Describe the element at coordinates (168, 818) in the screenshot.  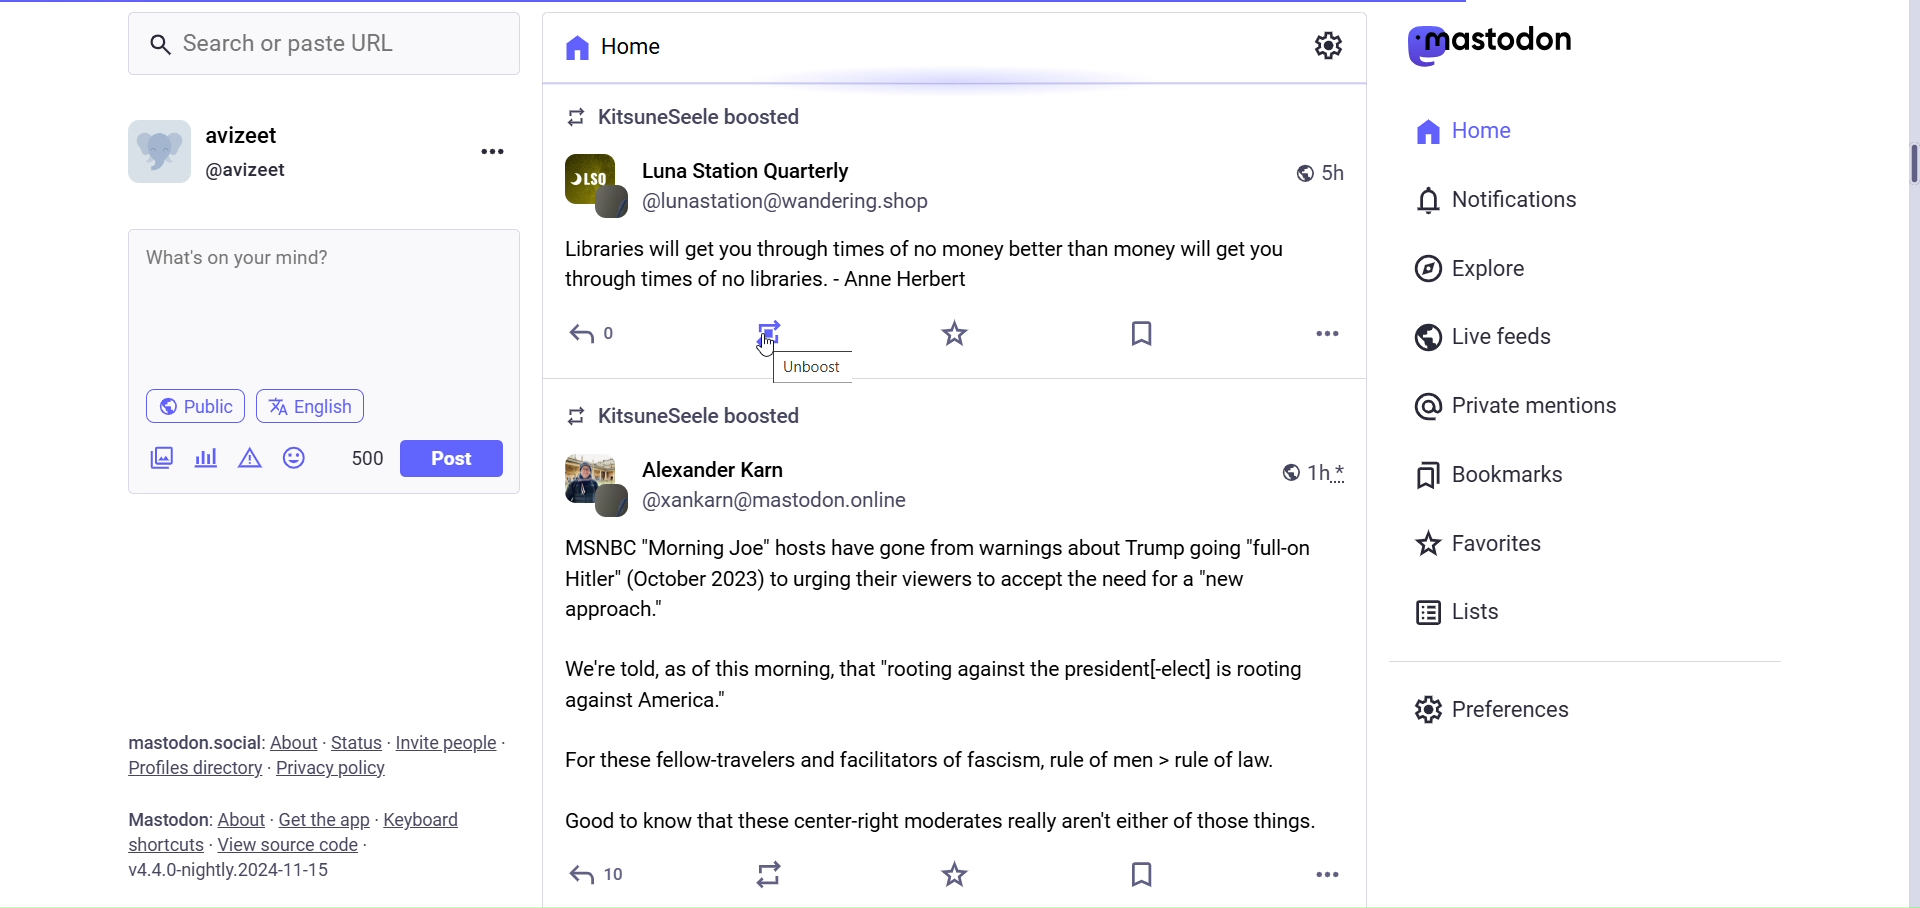
I see `Mastodon` at that location.